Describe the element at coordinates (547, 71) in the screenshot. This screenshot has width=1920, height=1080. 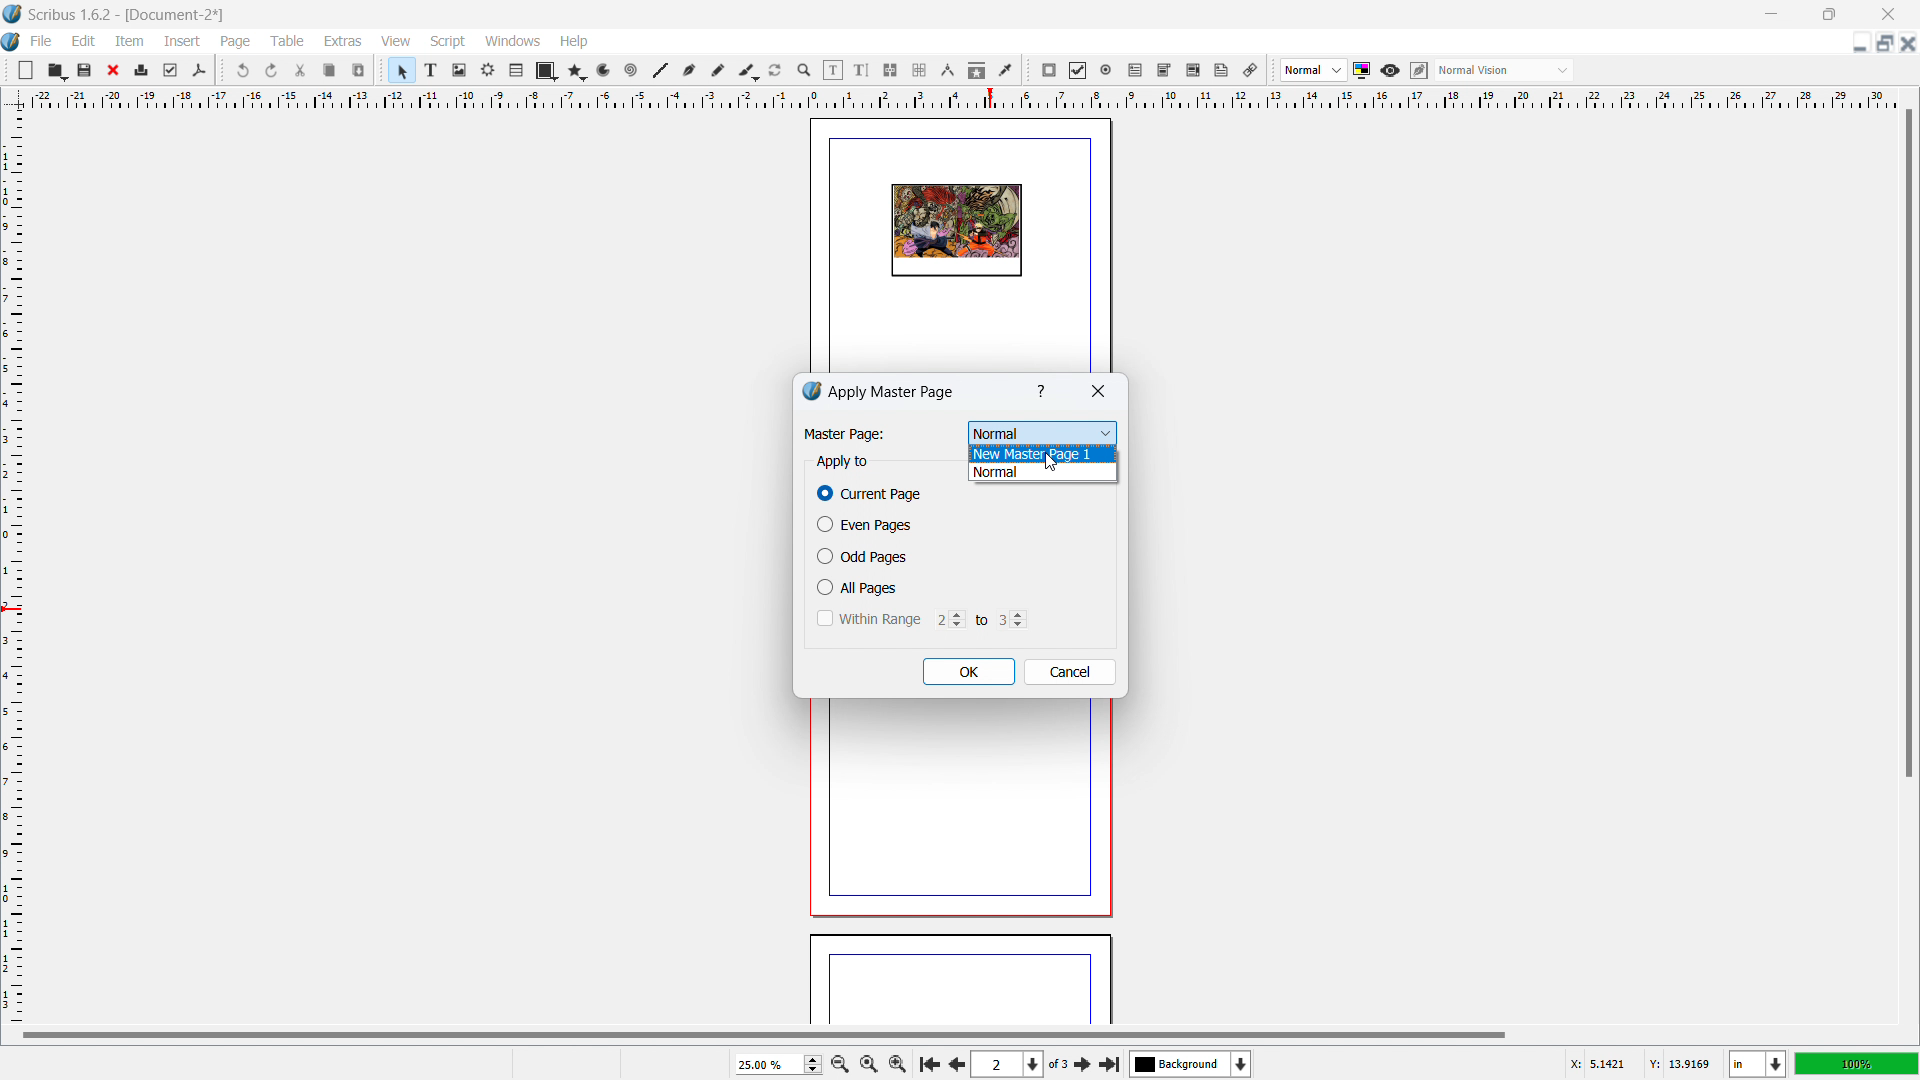
I see `shape` at that location.